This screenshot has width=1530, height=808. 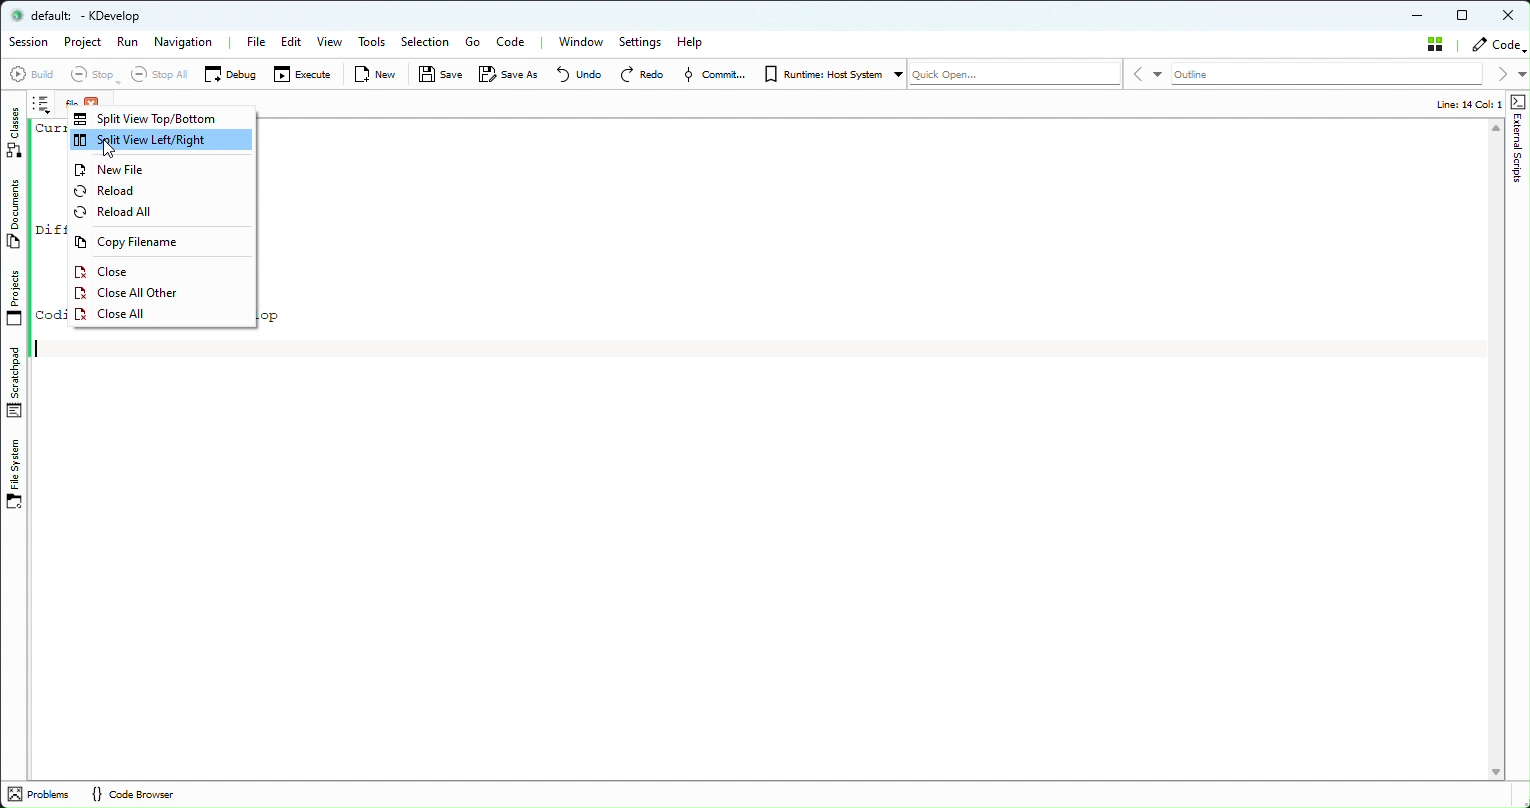 I want to click on Code, so click(x=511, y=42).